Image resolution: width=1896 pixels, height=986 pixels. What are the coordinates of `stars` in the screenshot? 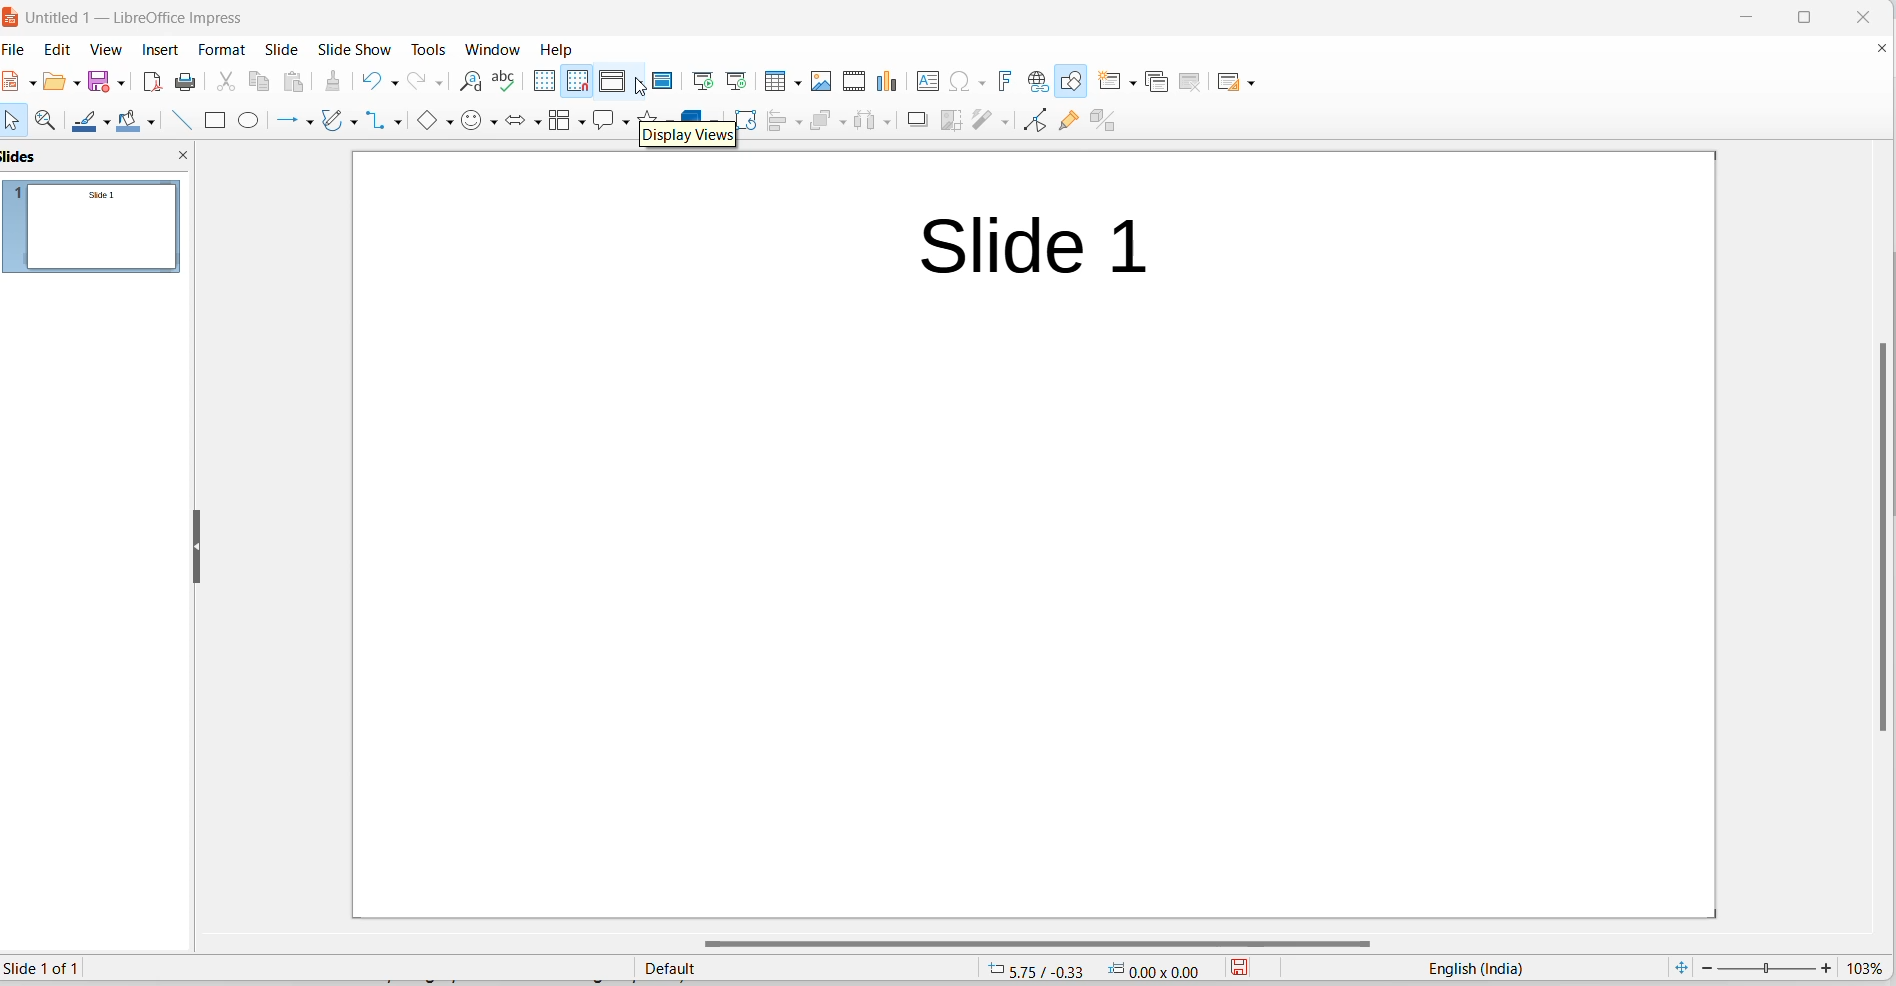 It's located at (655, 112).